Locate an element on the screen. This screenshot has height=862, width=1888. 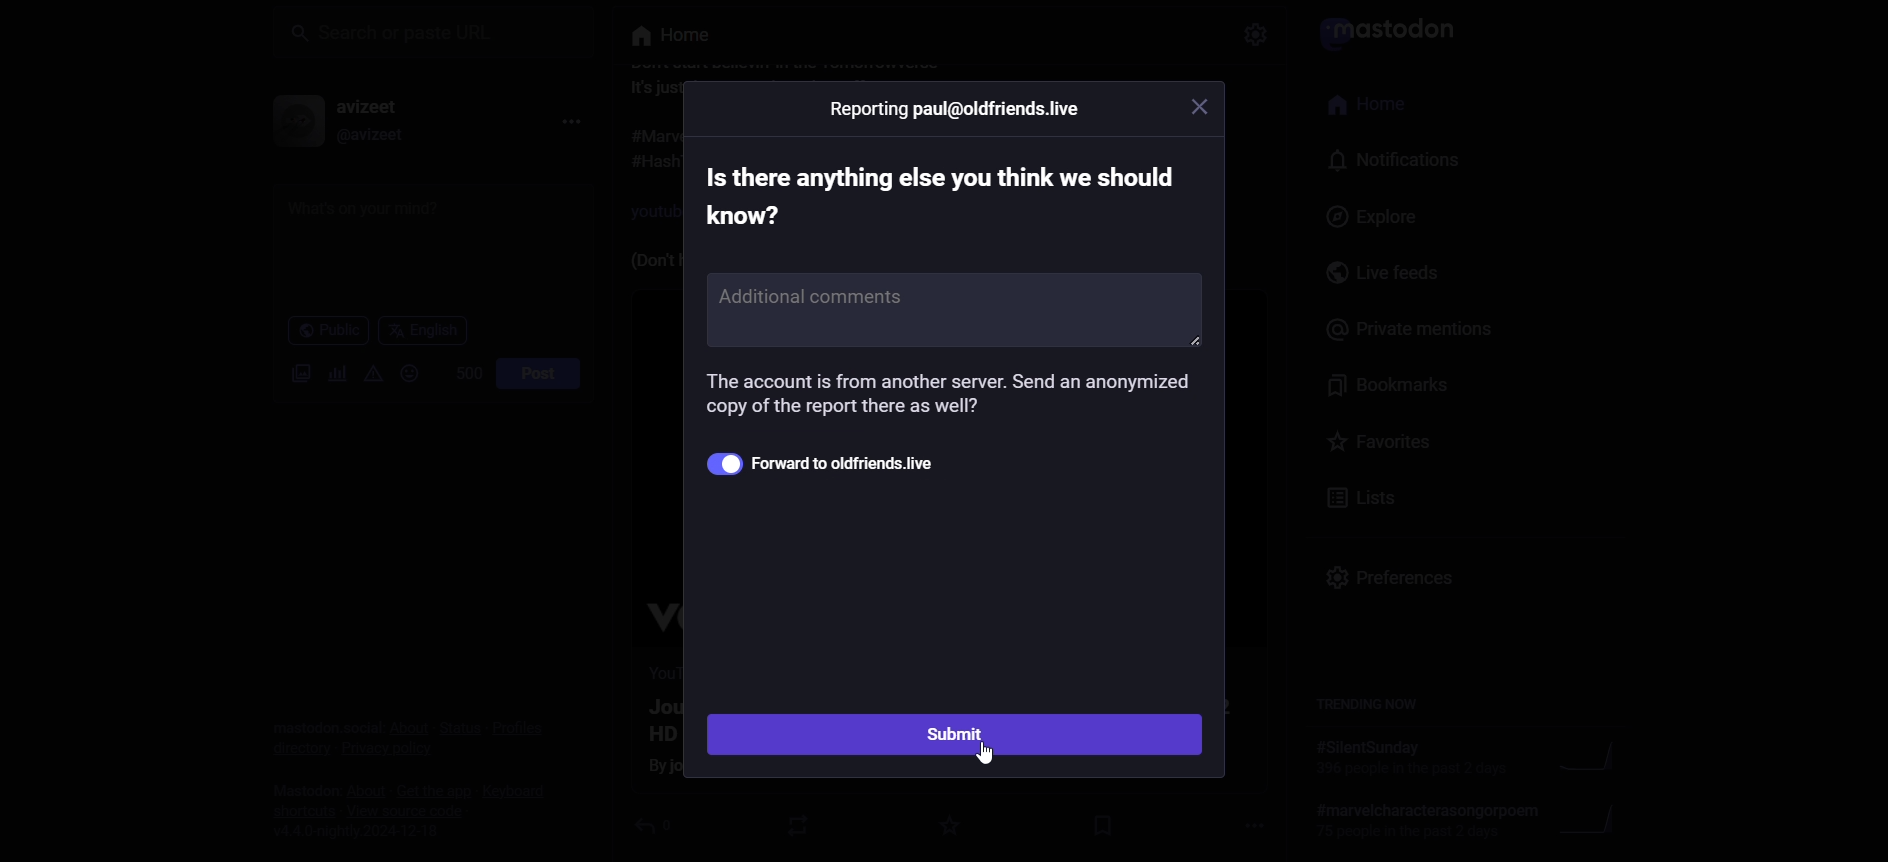
its something else is located at coordinates (668, 36).